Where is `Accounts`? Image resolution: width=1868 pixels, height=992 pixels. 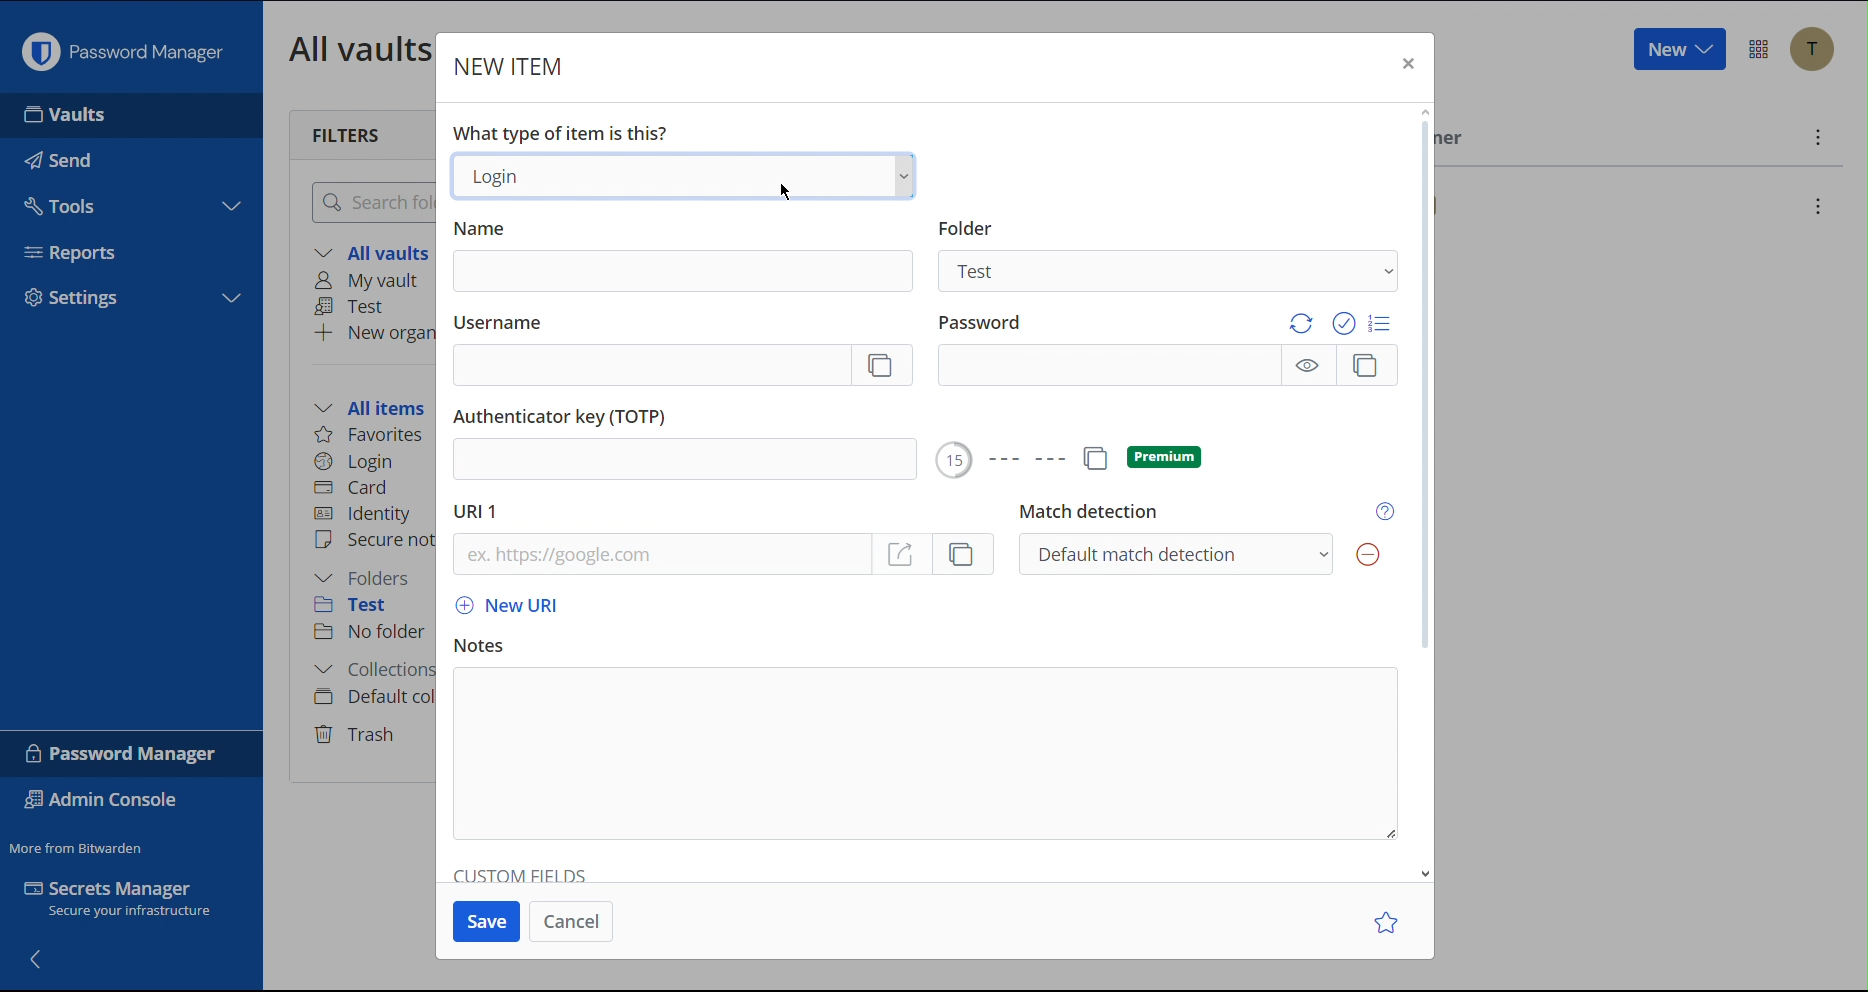 Accounts is located at coordinates (1812, 49).